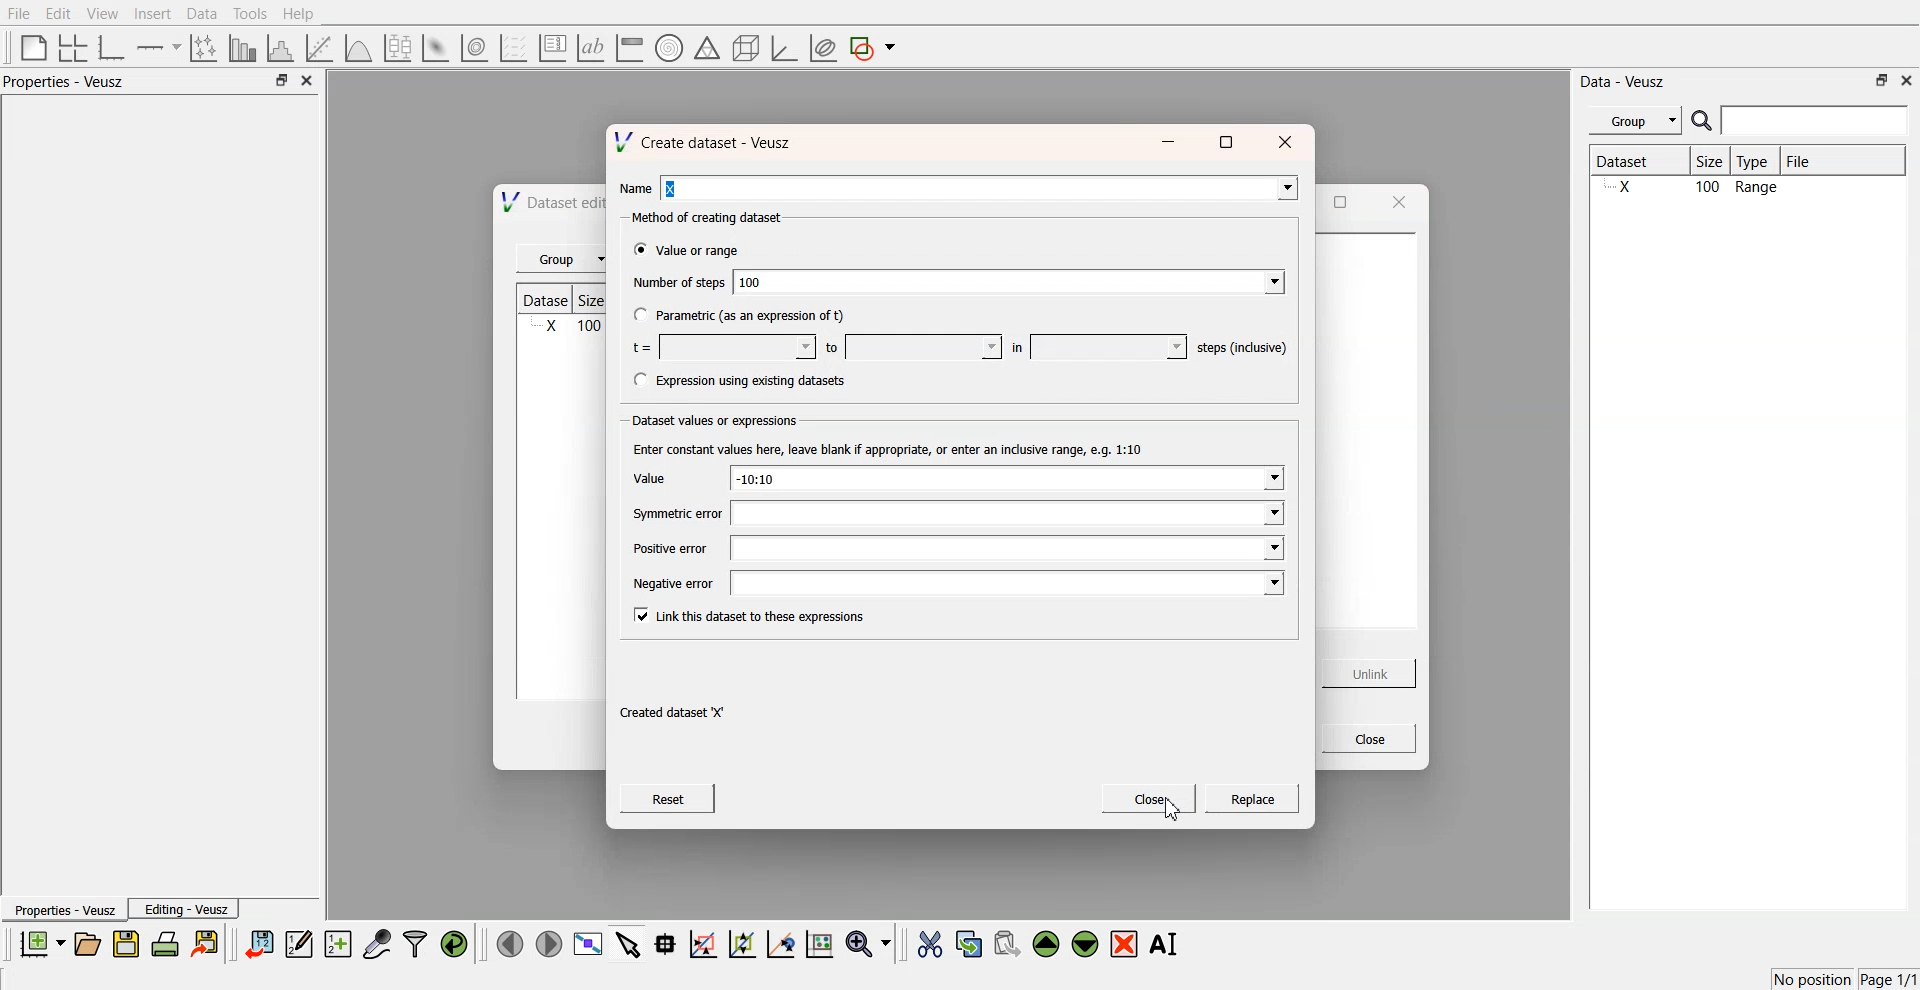 The height and width of the screenshot is (990, 1920). What do you see at coordinates (1624, 82) in the screenshot?
I see `Data - Veusz` at bounding box center [1624, 82].